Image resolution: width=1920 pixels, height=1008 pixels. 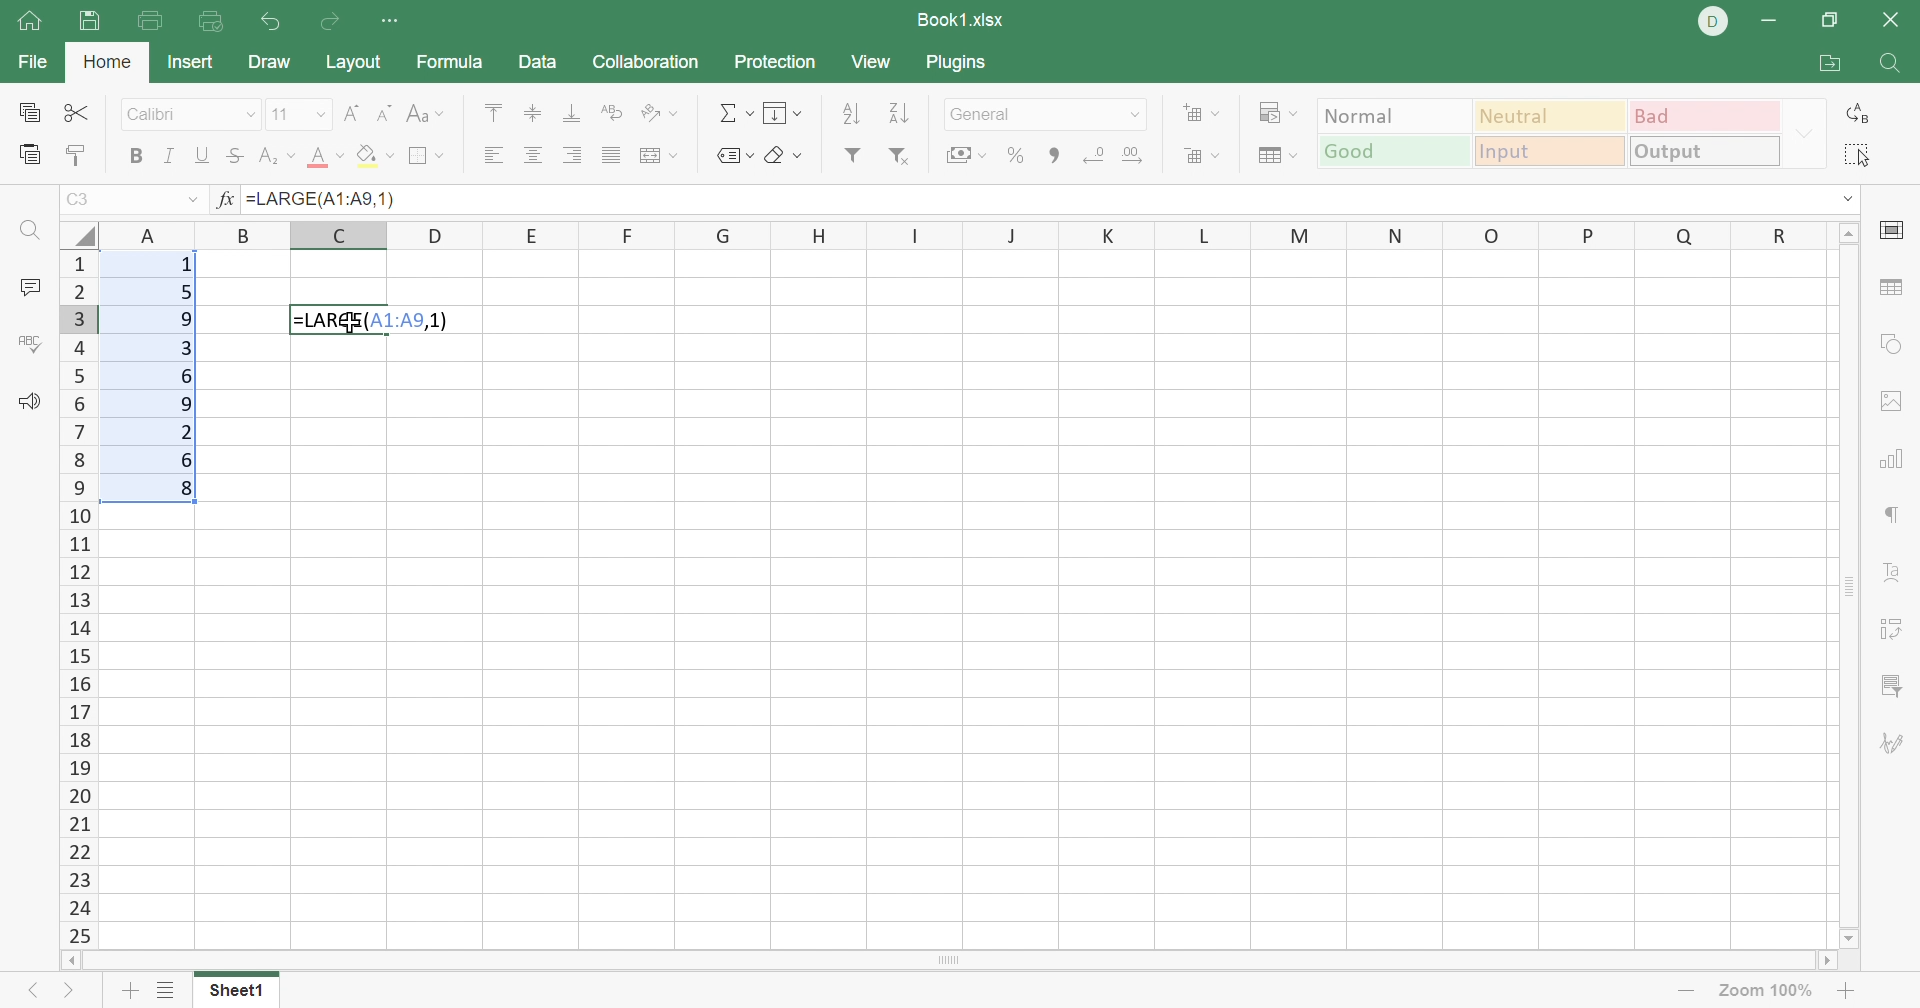 What do you see at coordinates (190, 319) in the screenshot?
I see `9` at bounding box center [190, 319].